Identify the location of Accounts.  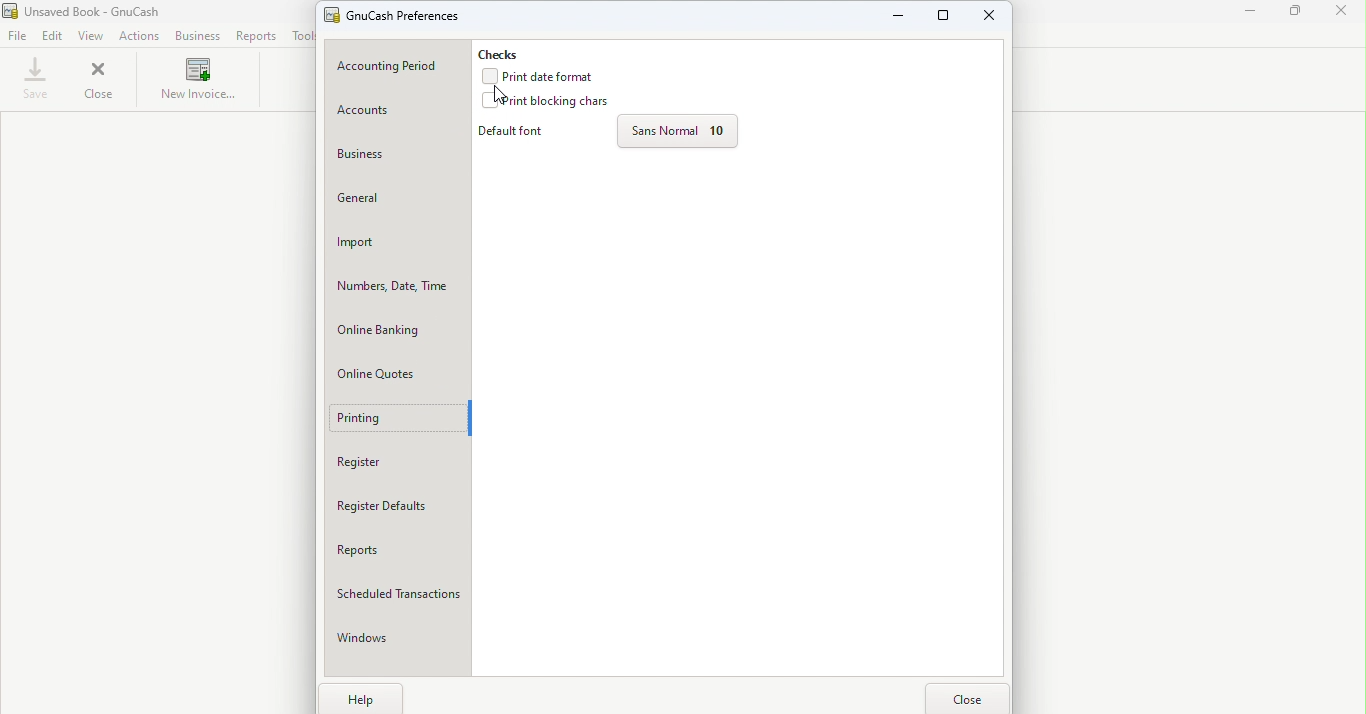
(397, 112).